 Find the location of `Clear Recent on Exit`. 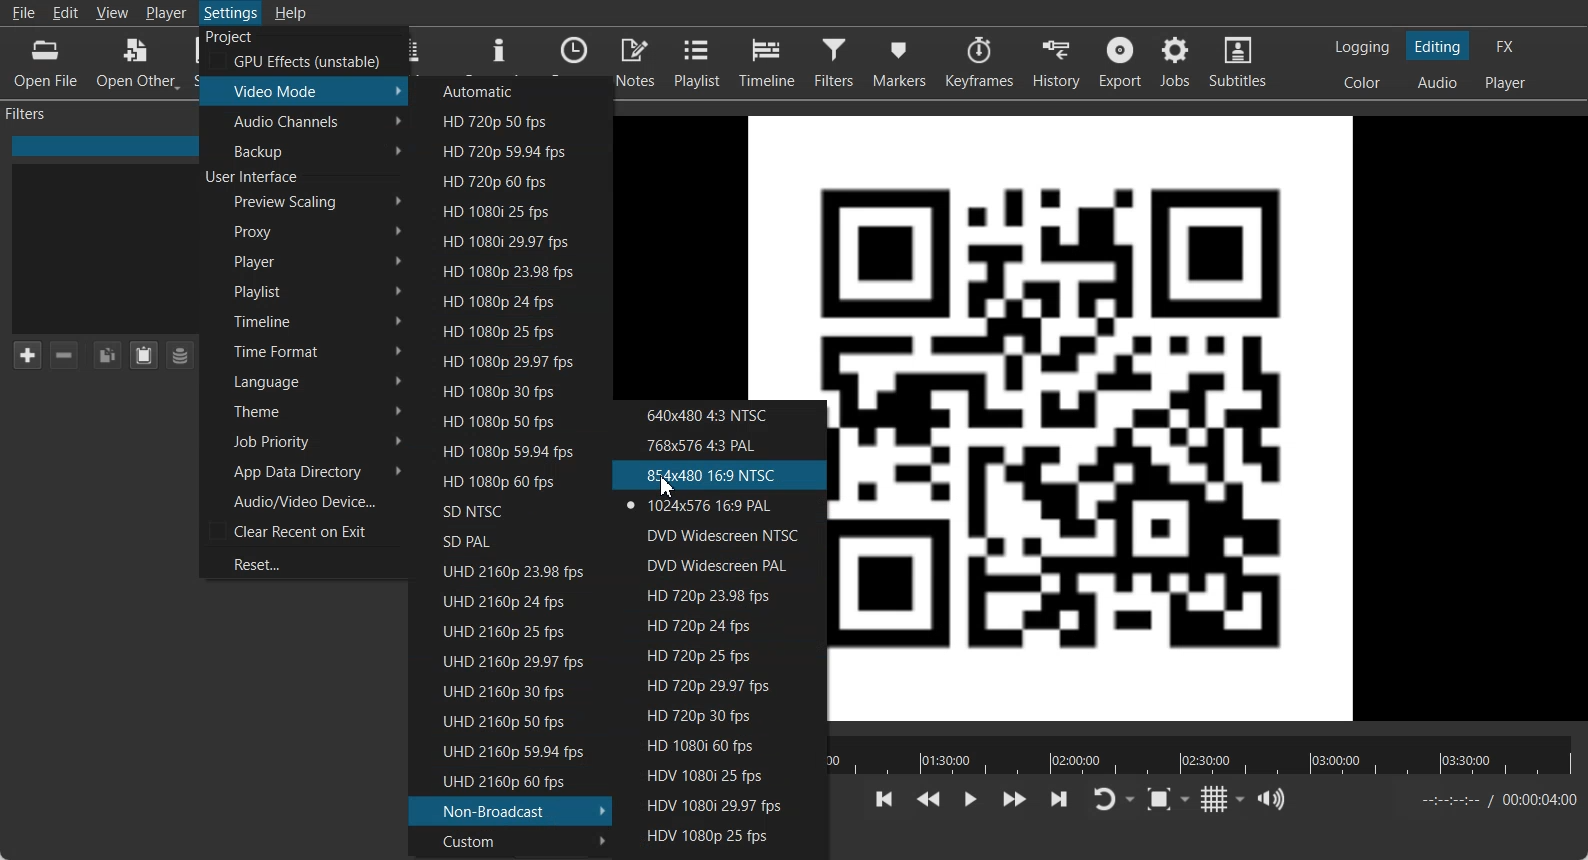

Clear Recent on Exit is located at coordinates (303, 531).